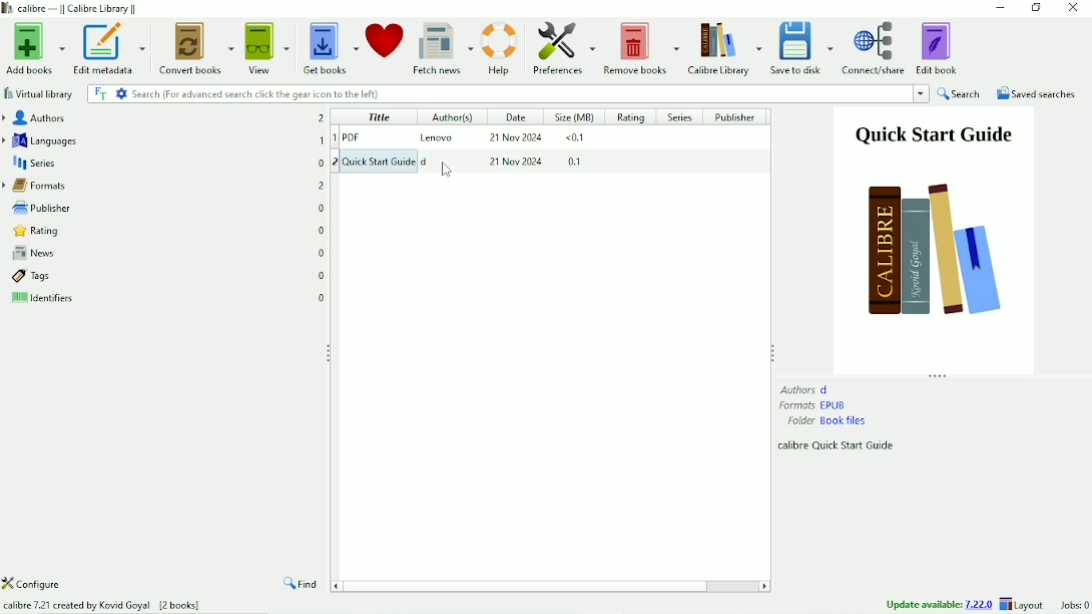 The width and height of the screenshot is (1092, 614). Describe the element at coordinates (399, 160) in the screenshot. I see `quick start guide` at that location.